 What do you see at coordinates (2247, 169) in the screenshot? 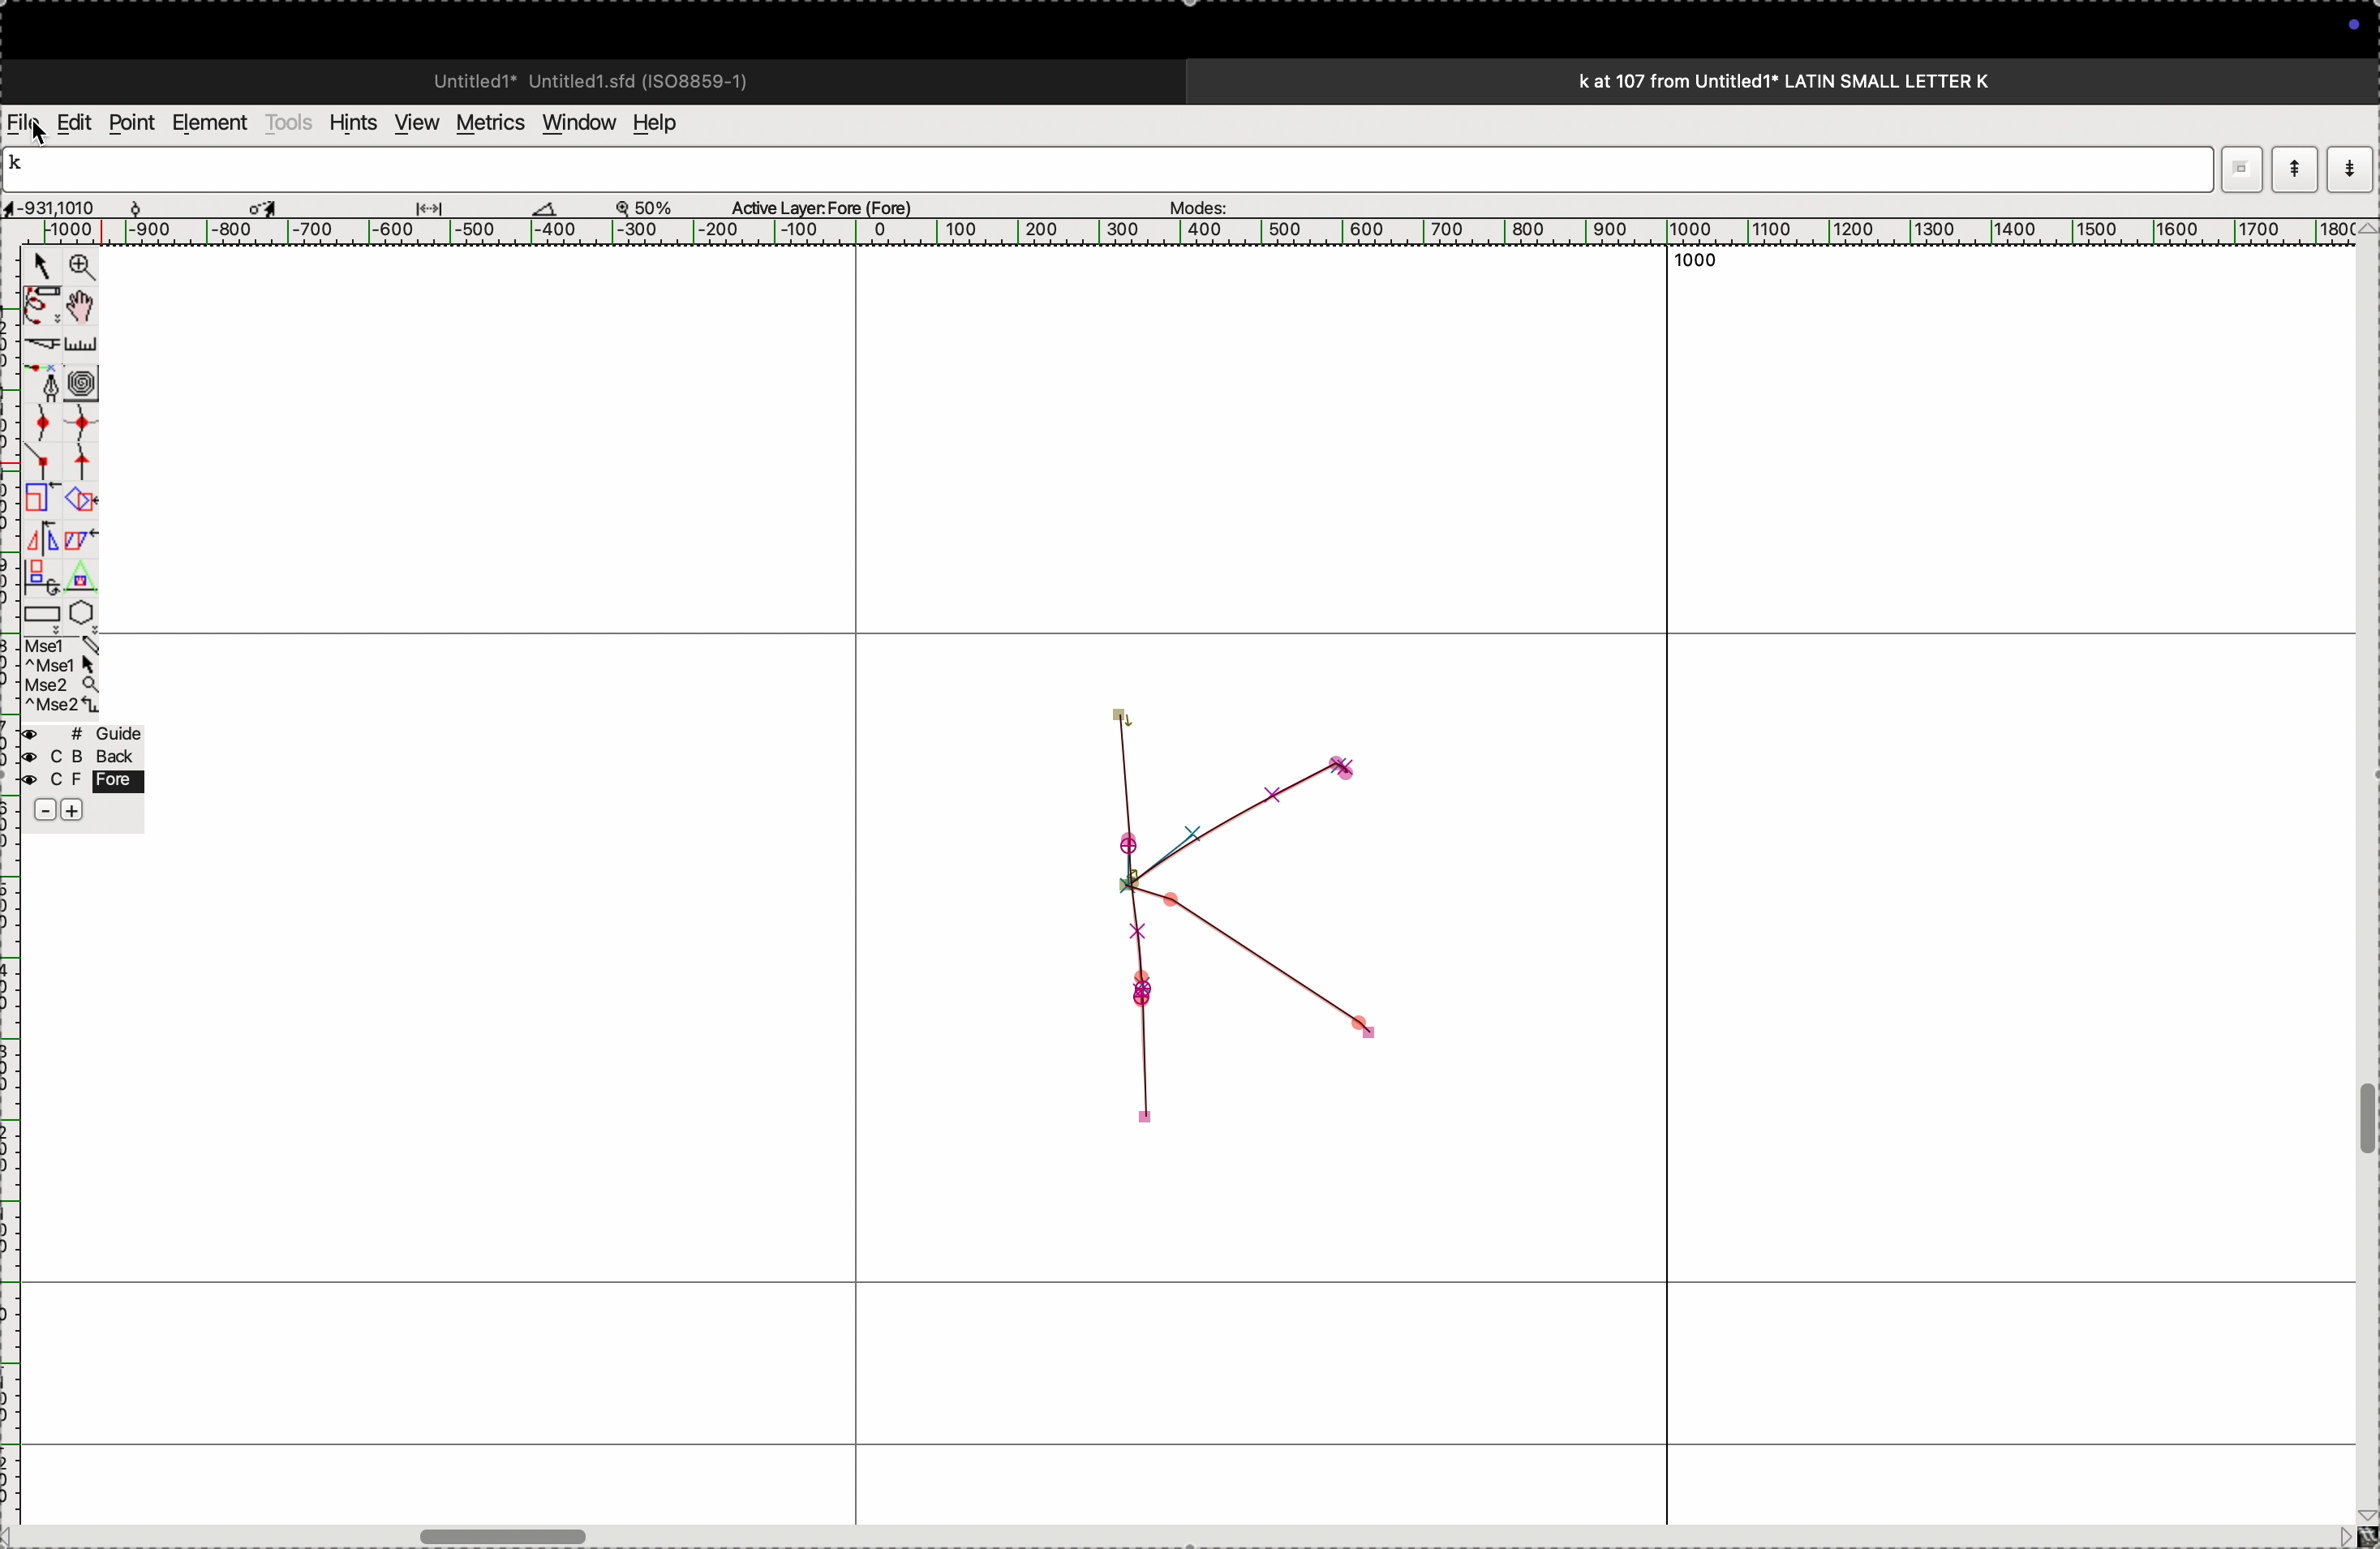
I see `restore down` at bounding box center [2247, 169].